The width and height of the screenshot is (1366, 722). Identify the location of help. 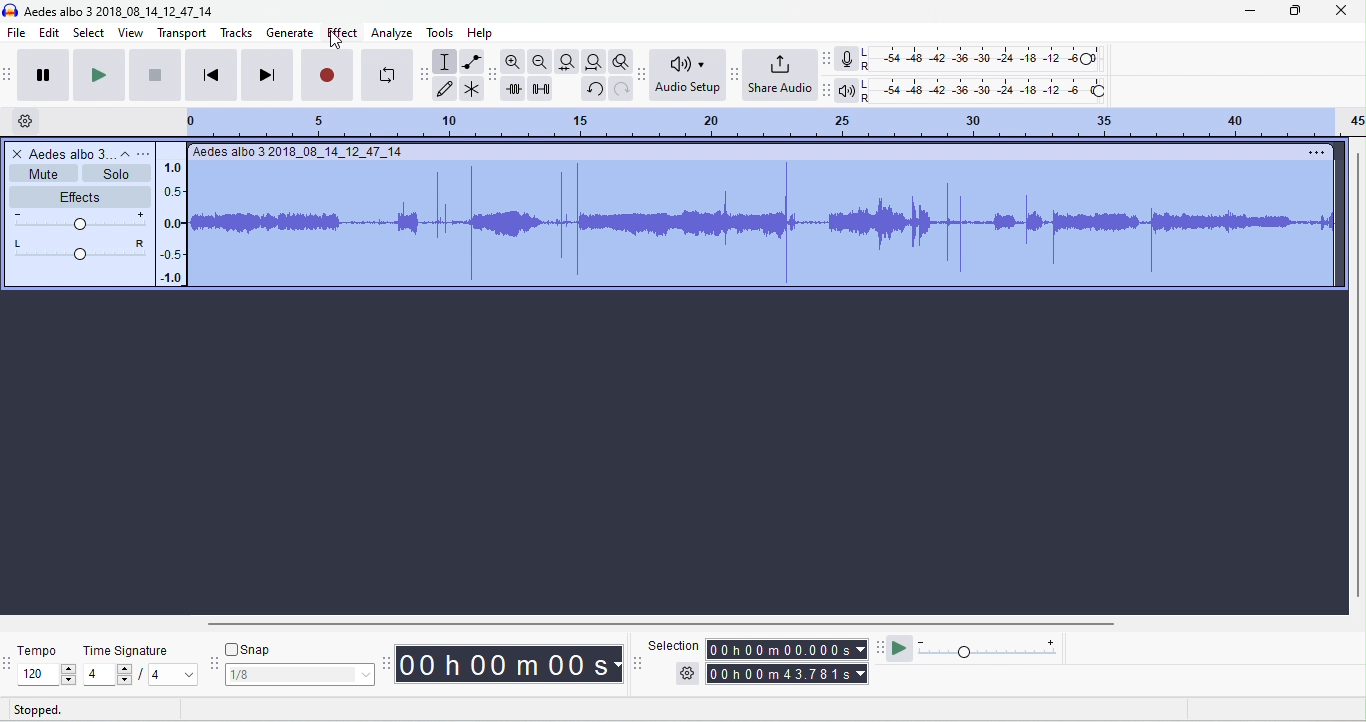
(482, 34).